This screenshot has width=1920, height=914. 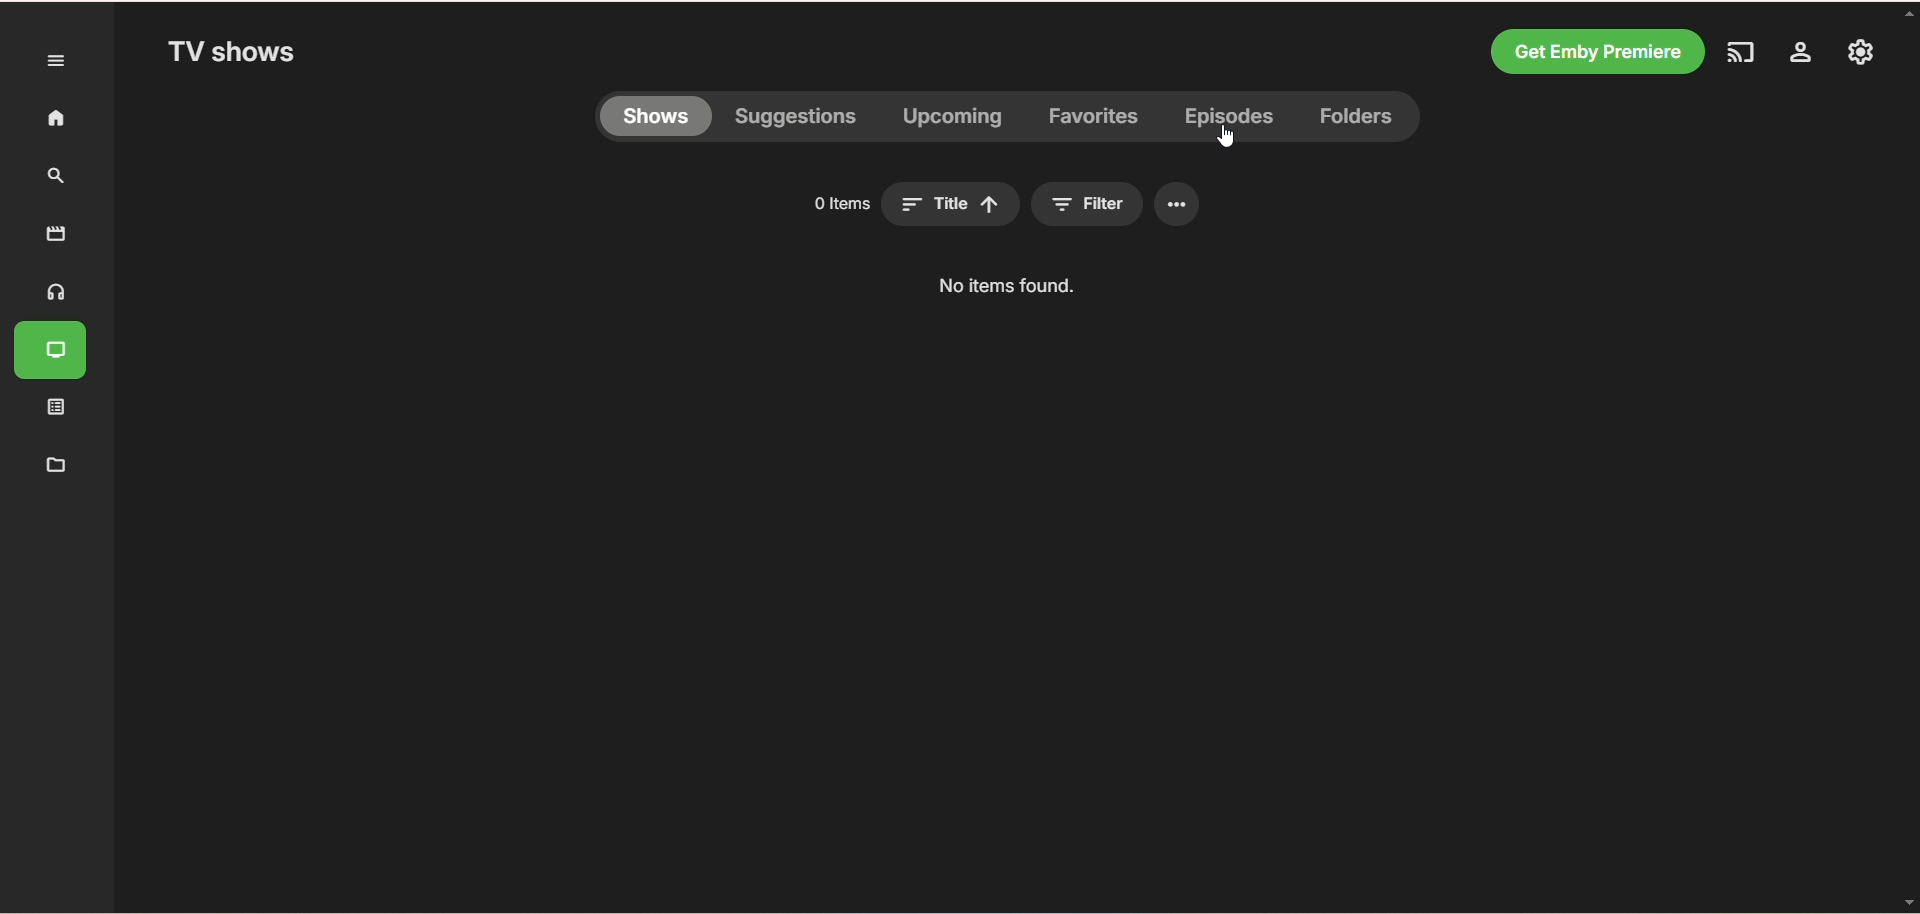 I want to click on shows, so click(x=655, y=119).